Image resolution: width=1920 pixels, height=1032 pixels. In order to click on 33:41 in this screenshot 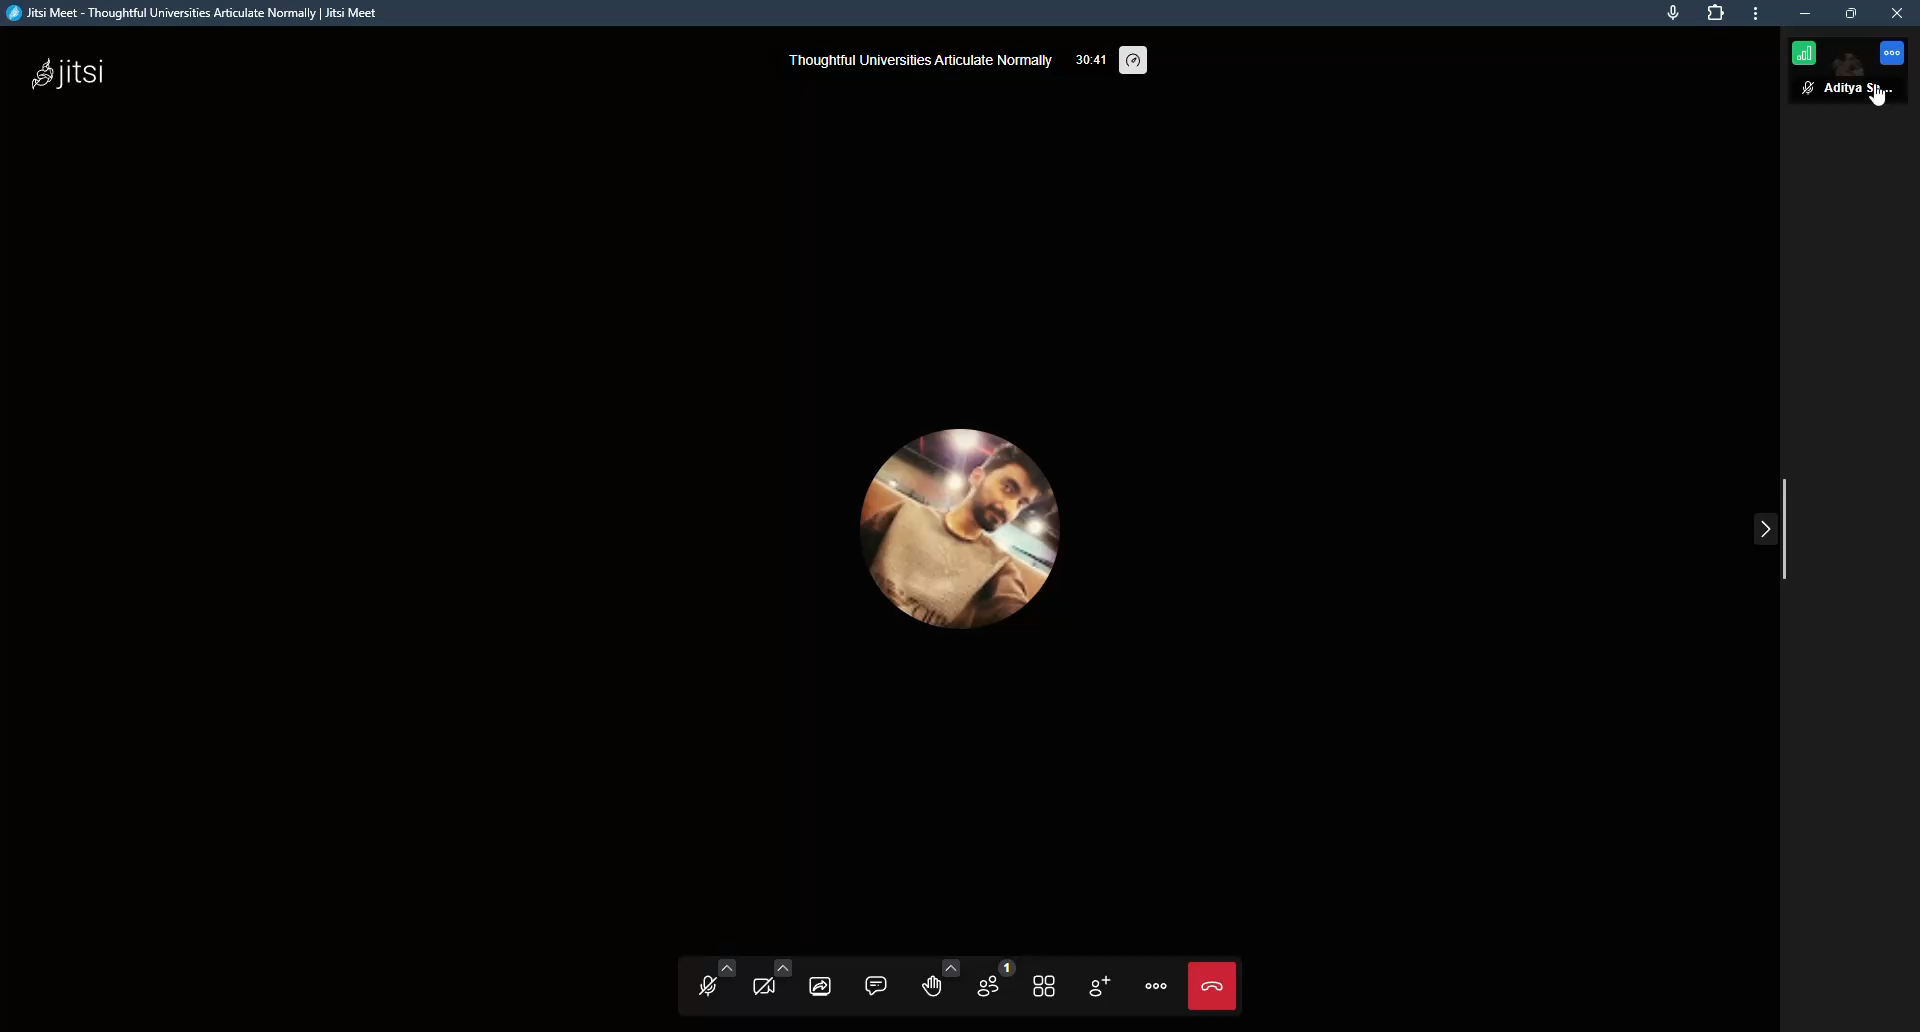, I will do `click(1089, 57)`.